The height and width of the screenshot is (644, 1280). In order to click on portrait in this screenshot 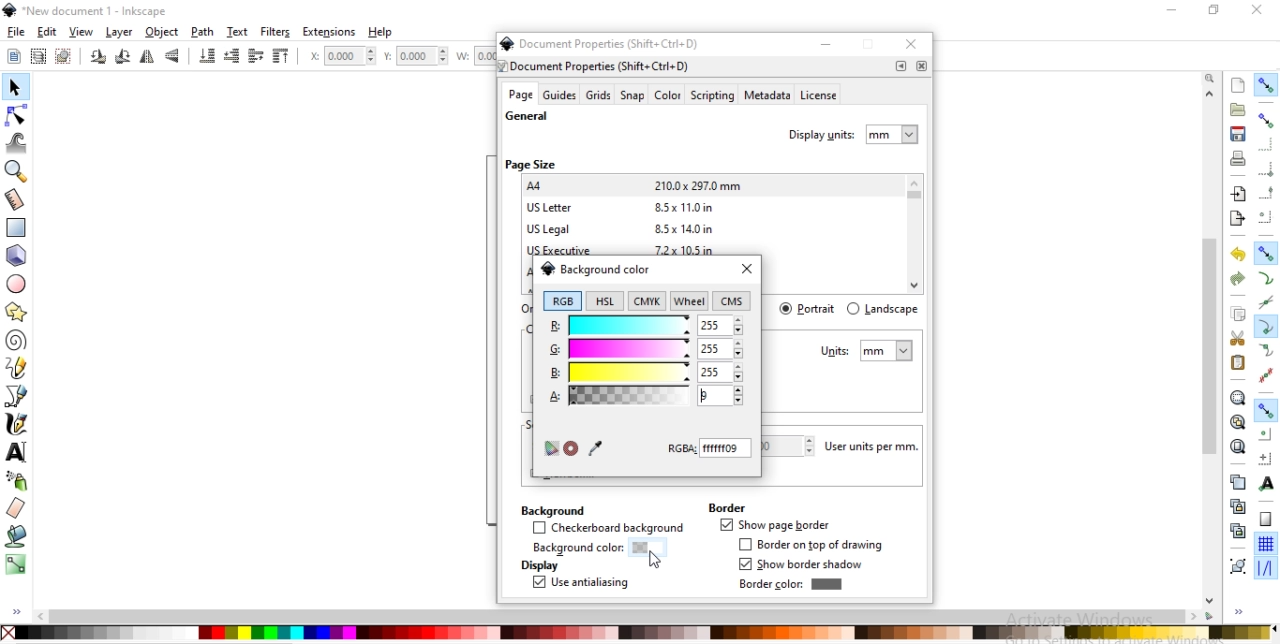, I will do `click(809, 308)`.